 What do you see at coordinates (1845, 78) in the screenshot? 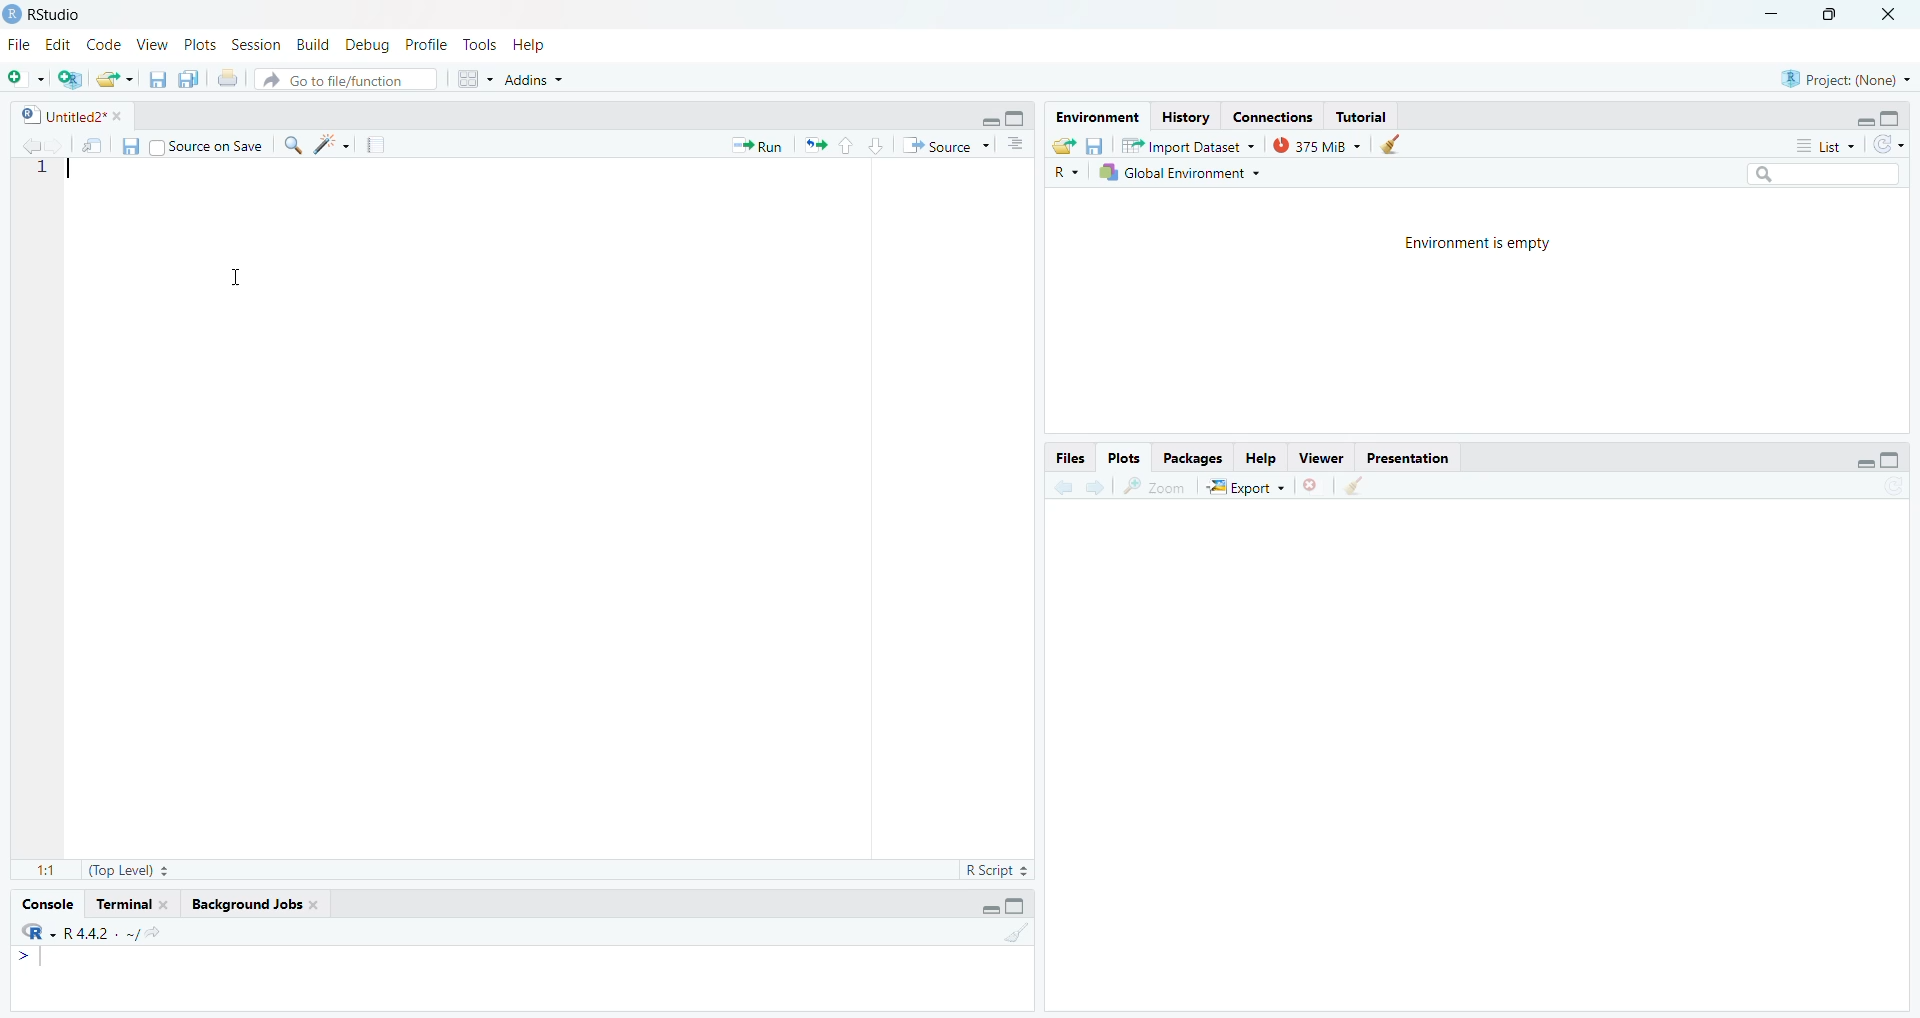
I see `®) Project: (None) ~` at bounding box center [1845, 78].